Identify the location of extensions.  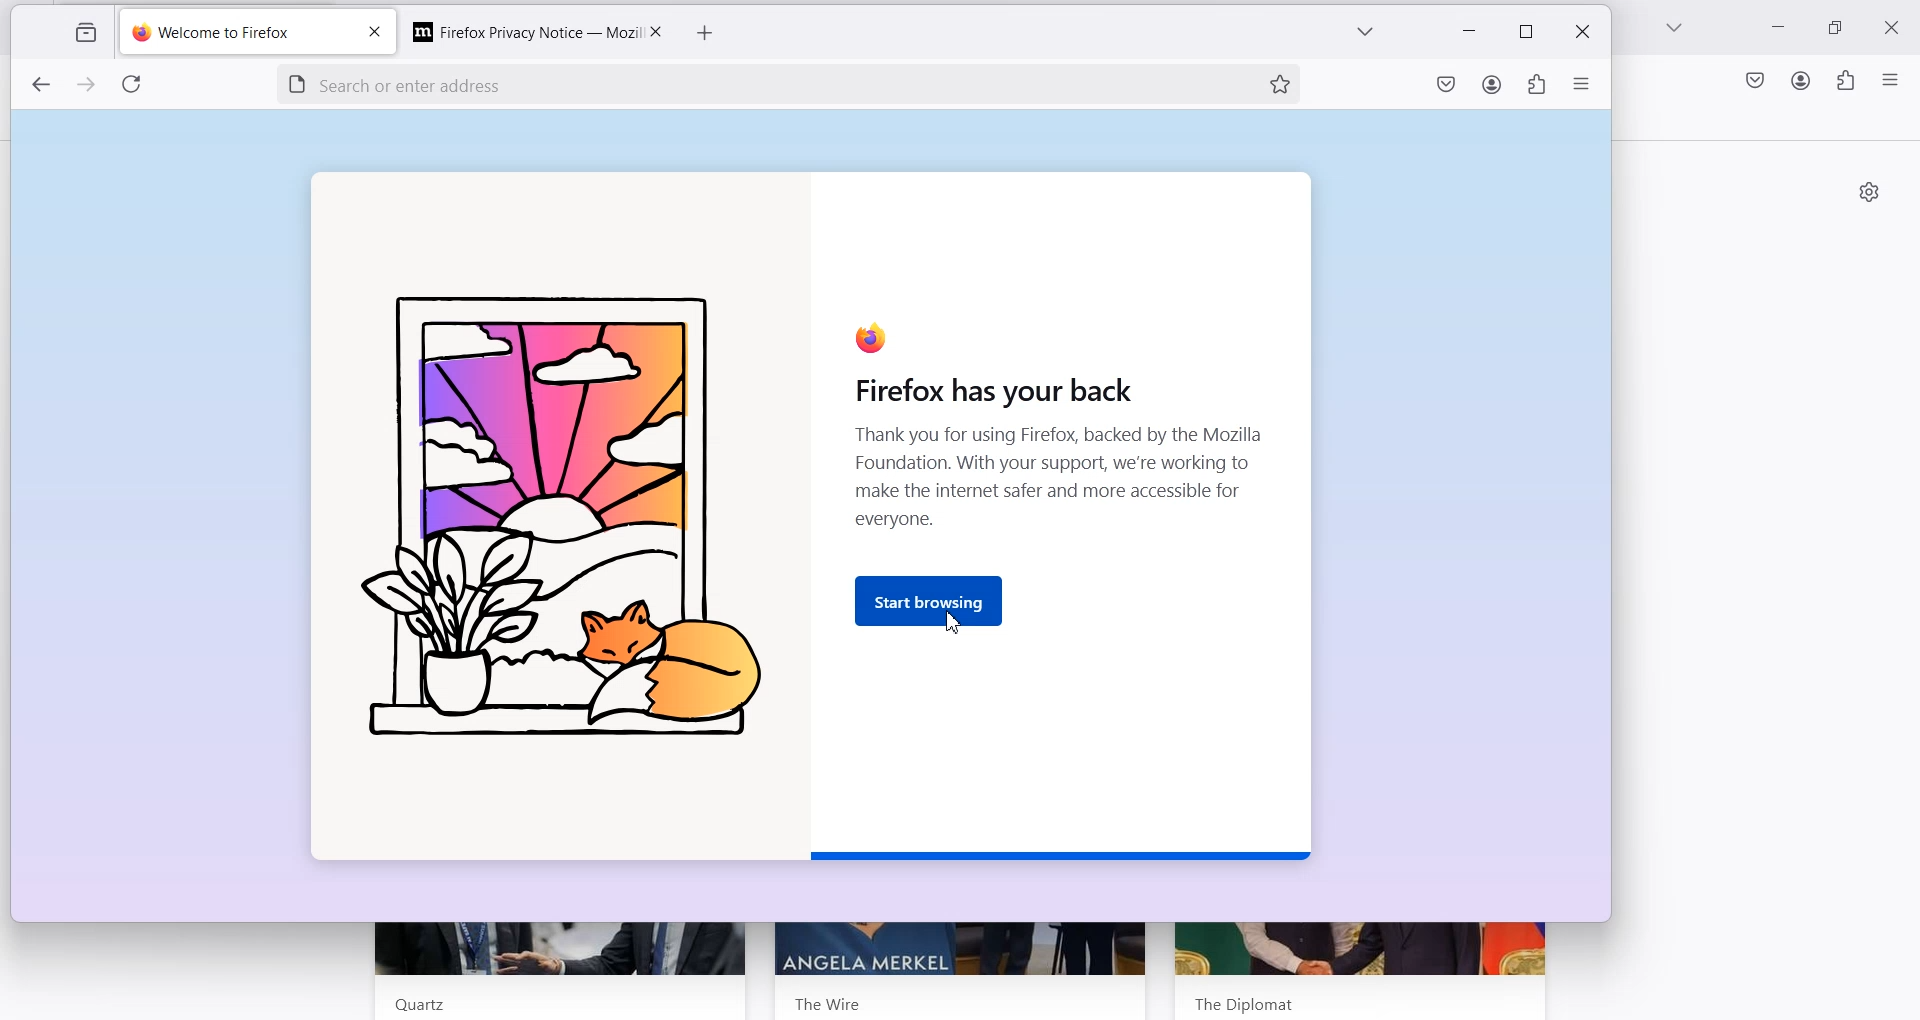
(1534, 88).